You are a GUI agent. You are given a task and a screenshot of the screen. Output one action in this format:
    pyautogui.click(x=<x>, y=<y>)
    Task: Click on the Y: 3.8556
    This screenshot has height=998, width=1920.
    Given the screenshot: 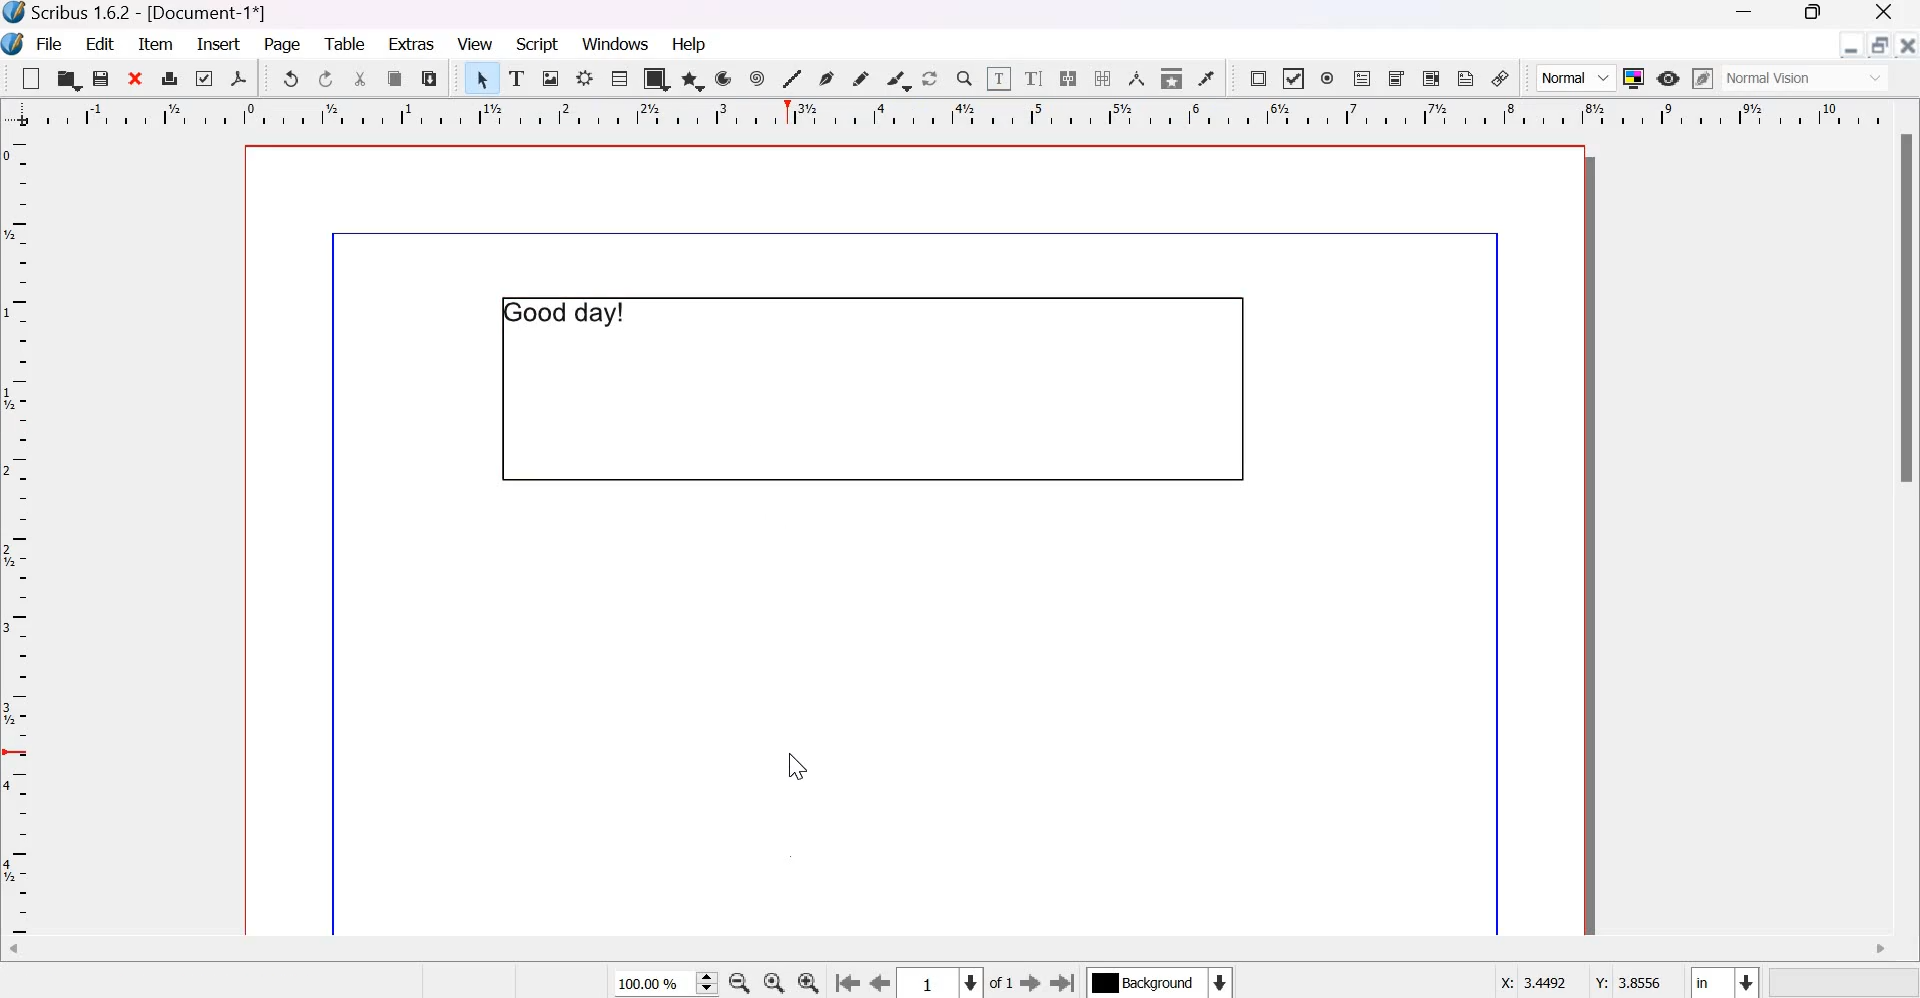 What is the action you would take?
    pyautogui.click(x=1626, y=979)
    